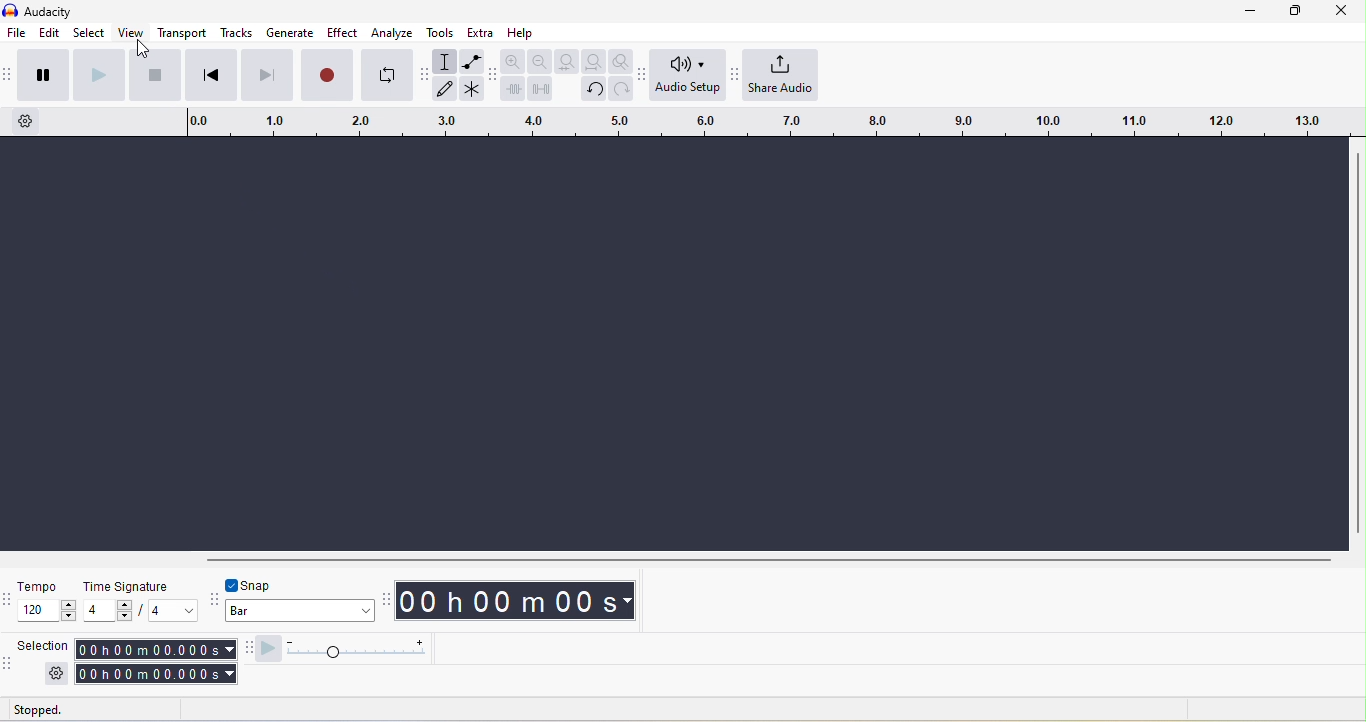 This screenshot has width=1366, height=722. What do you see at coordinates (50, 33) in the screenshot?
I see `edit` at bounding box center [50, 33].